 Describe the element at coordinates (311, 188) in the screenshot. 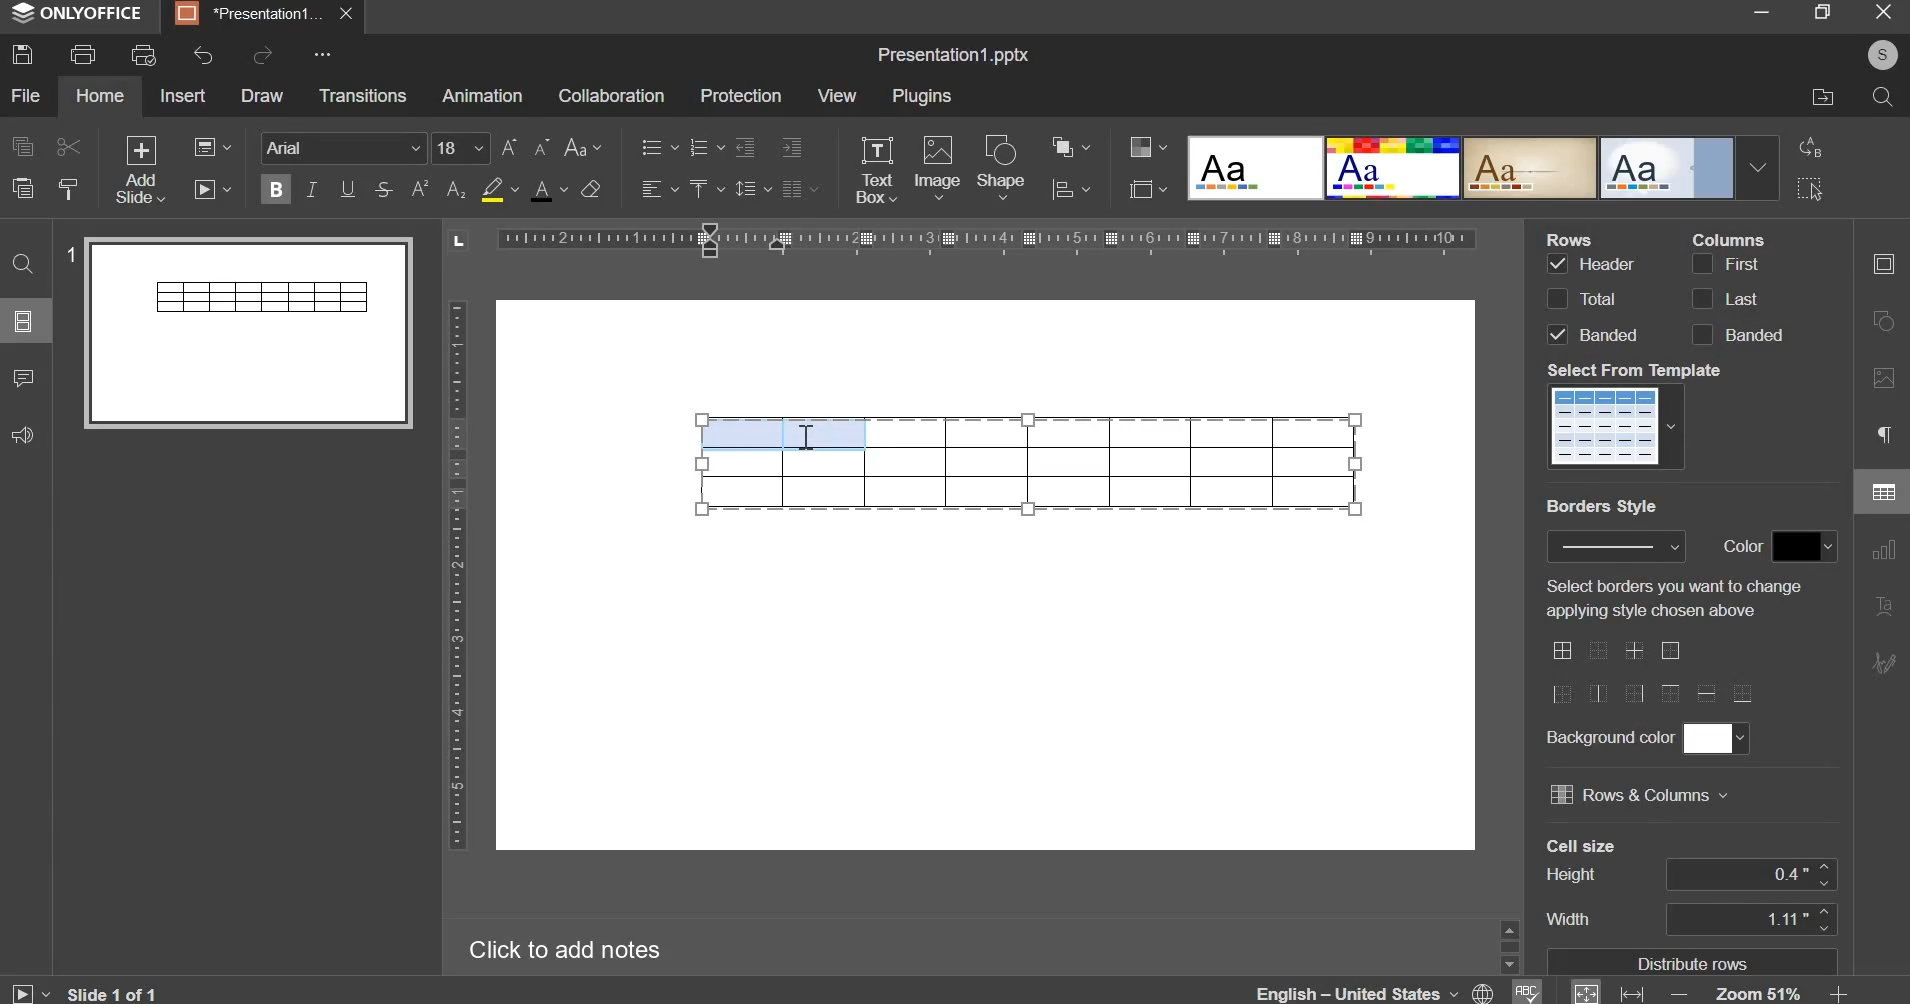

I see `italics` at that location.